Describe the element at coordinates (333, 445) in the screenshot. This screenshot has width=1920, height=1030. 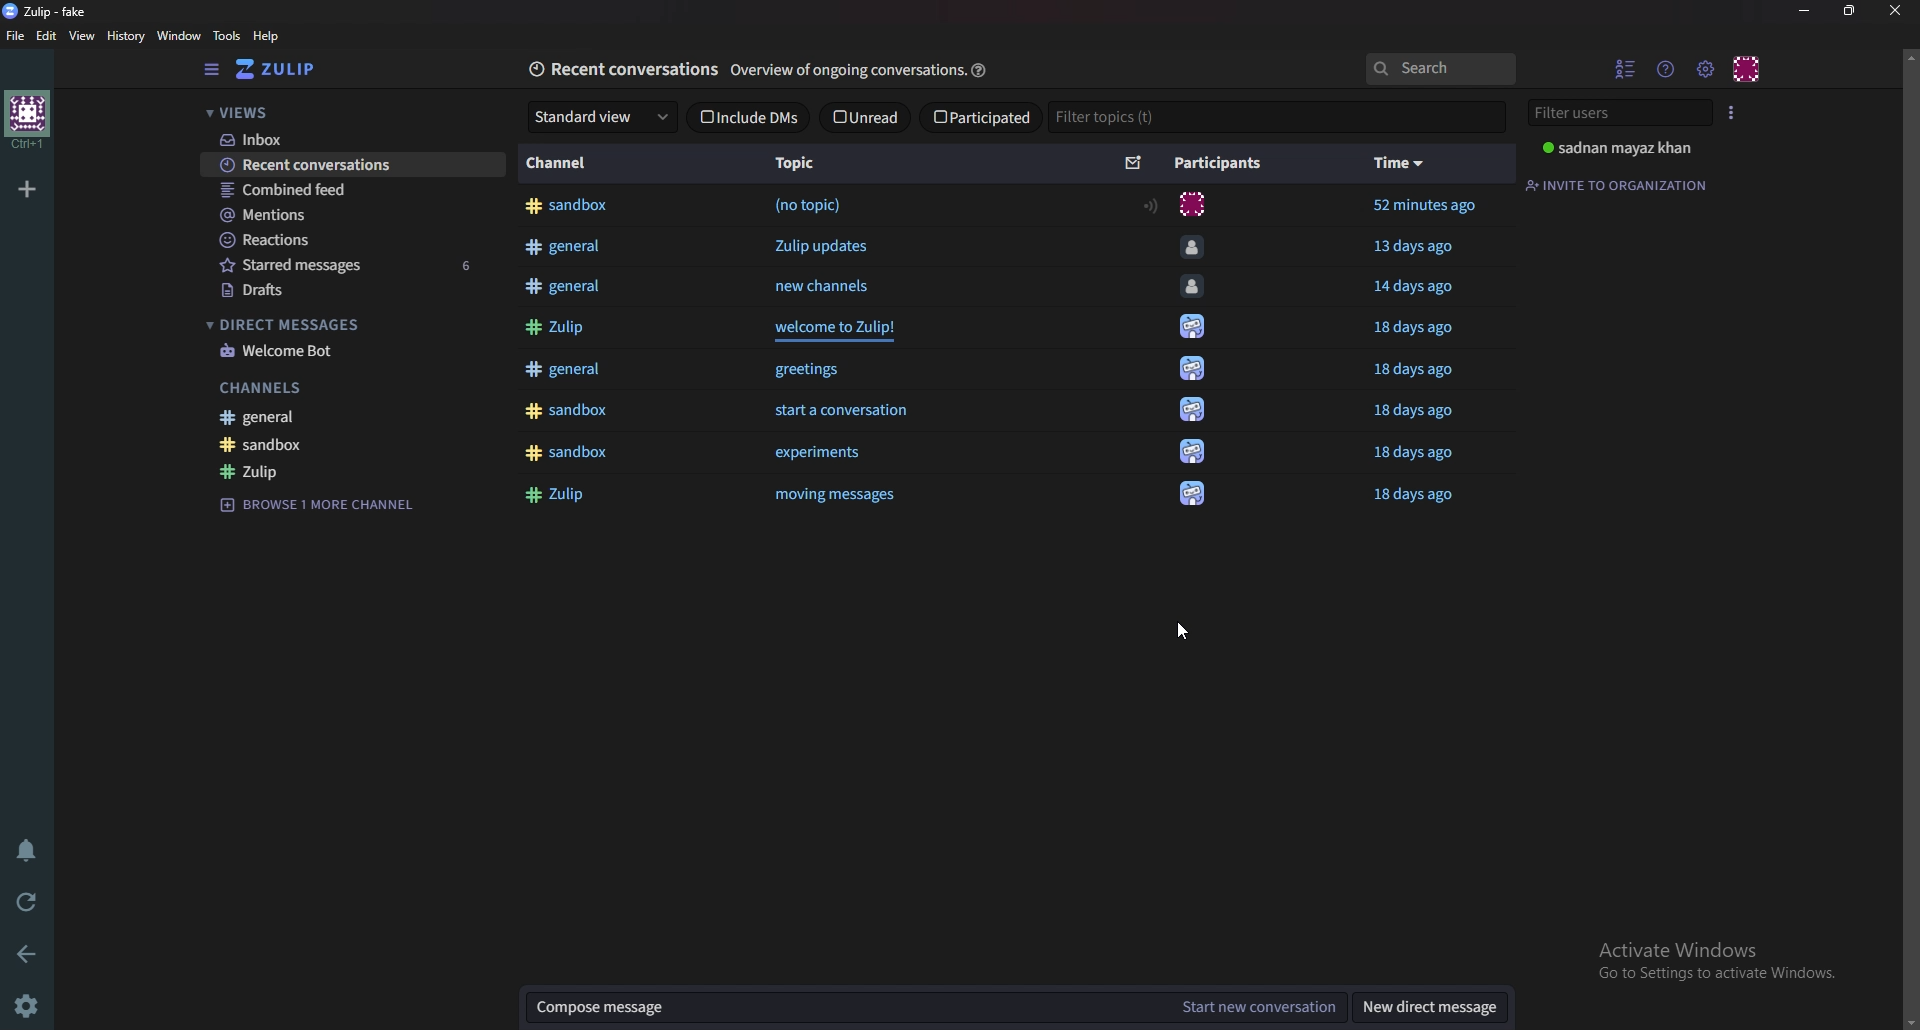
I see `Sandbox` at that location.